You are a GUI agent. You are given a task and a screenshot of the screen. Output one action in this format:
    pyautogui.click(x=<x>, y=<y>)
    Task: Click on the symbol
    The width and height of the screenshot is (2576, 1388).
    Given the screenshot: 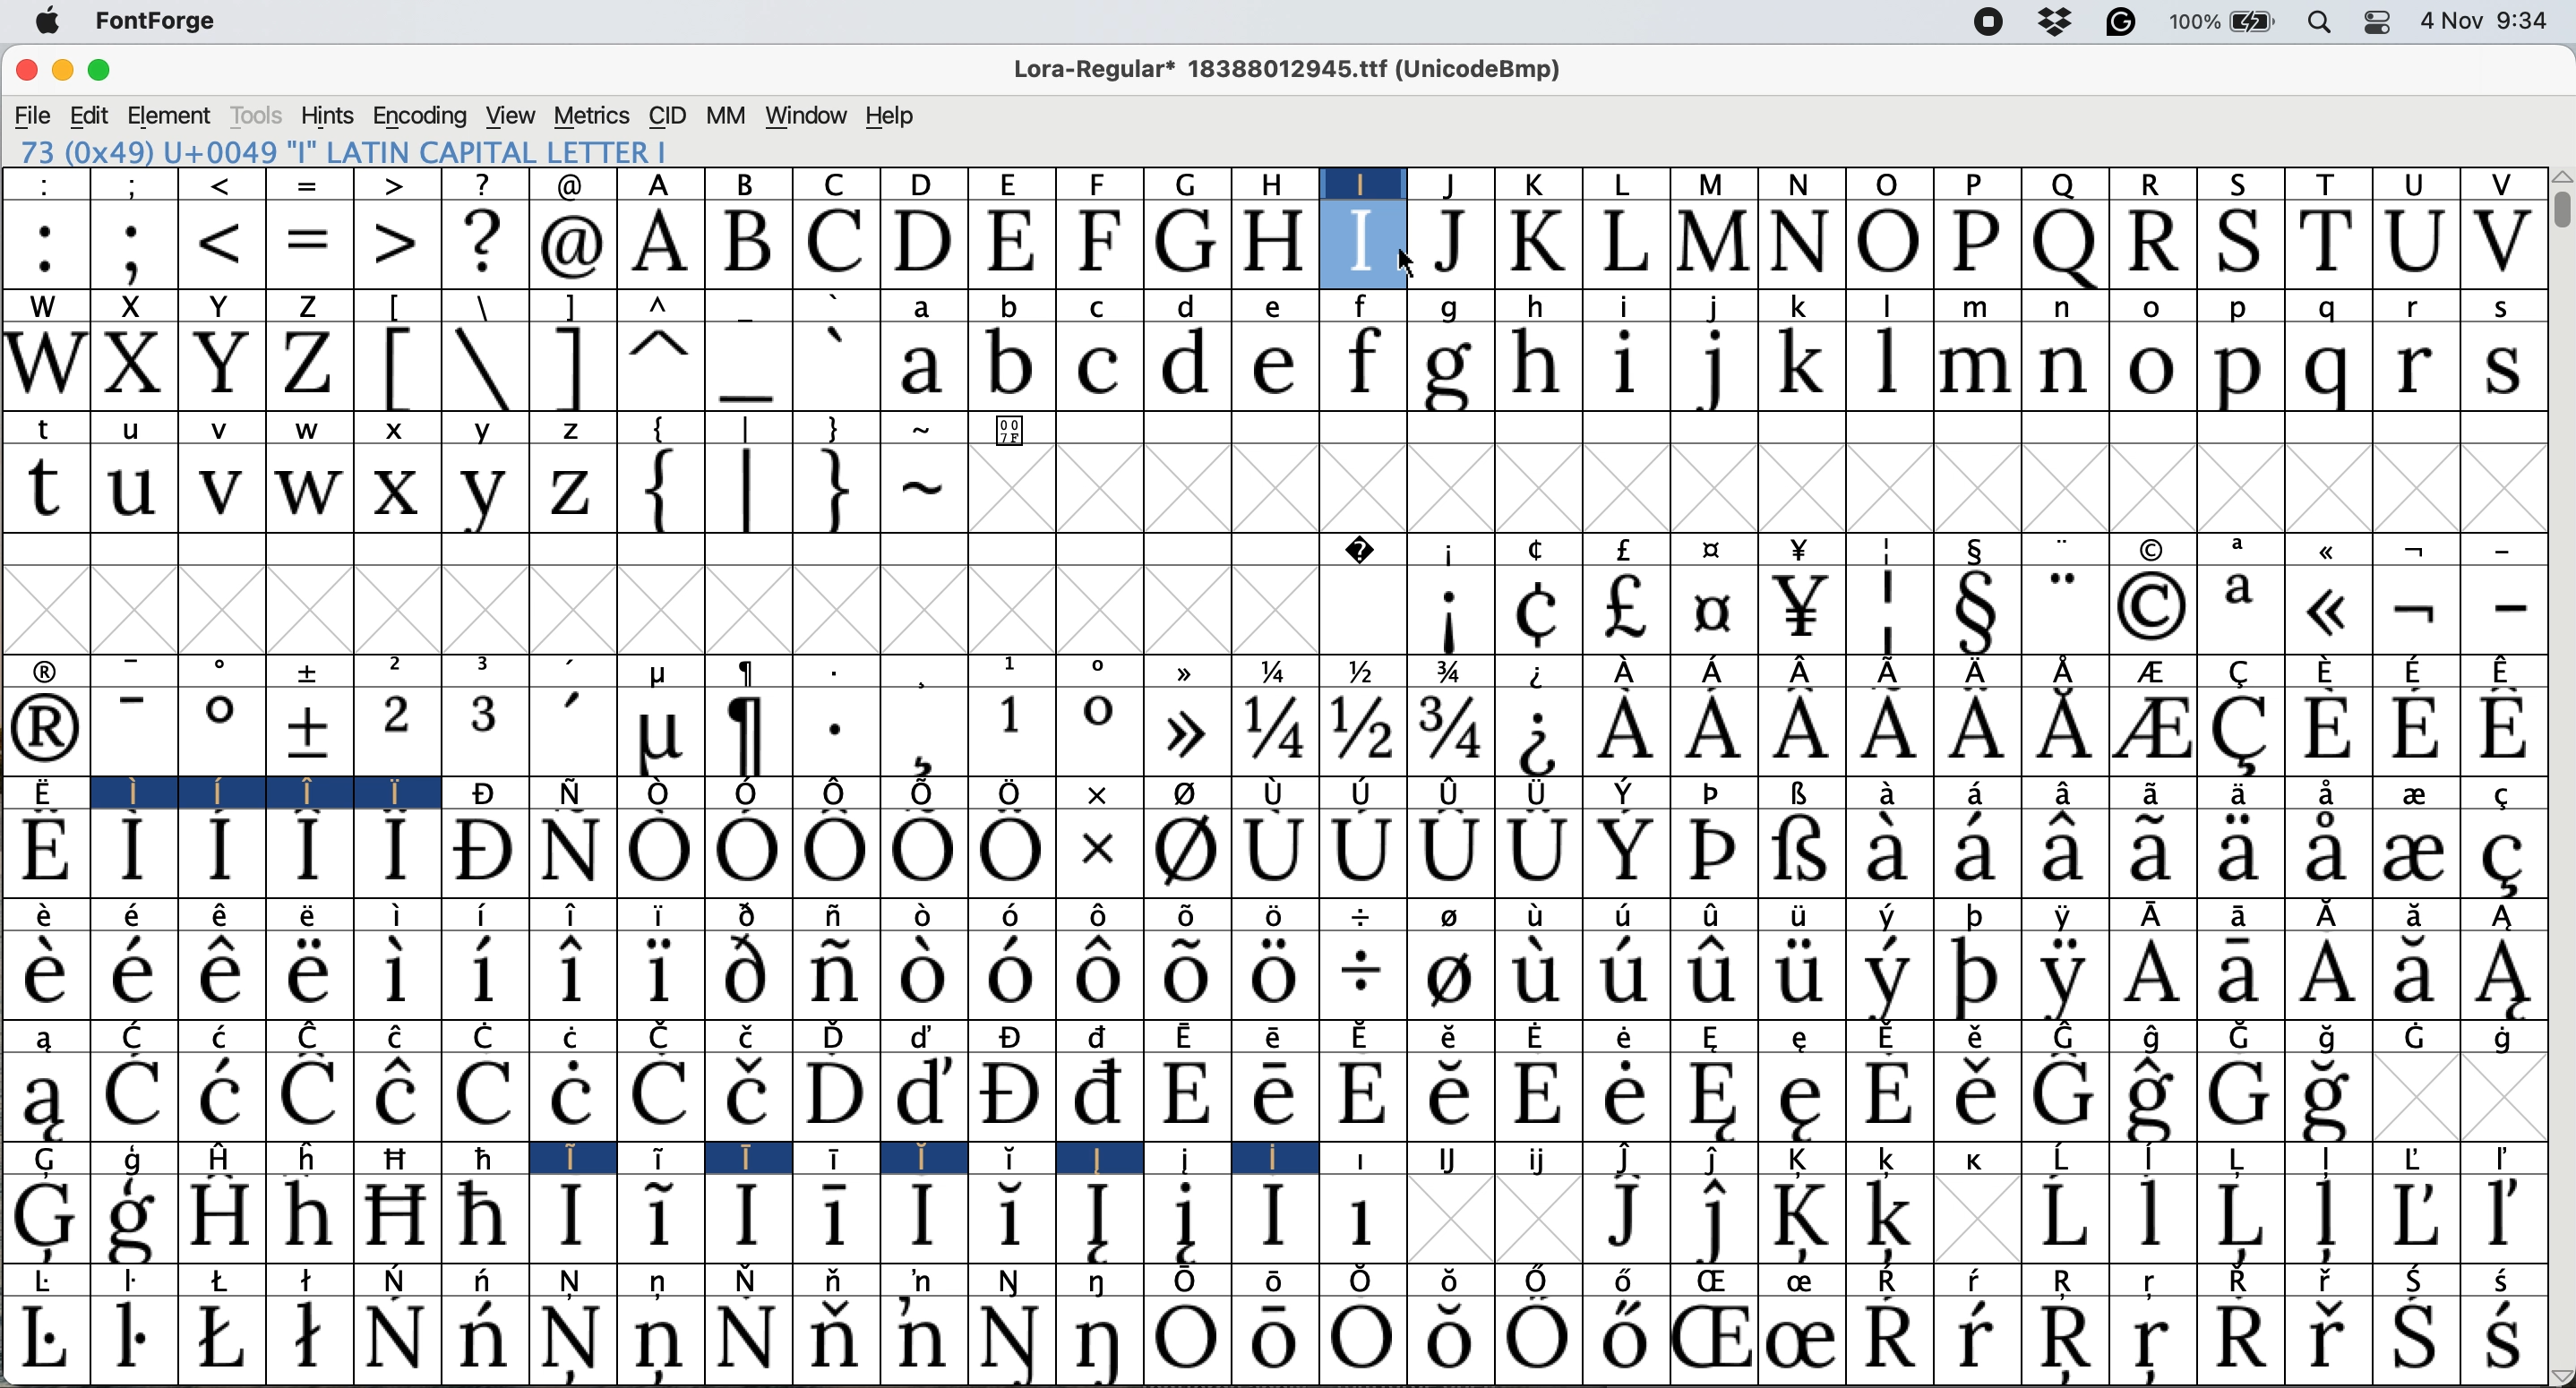 What is the action you would take?
    pyautogui.click(x=1622, y=547)
    